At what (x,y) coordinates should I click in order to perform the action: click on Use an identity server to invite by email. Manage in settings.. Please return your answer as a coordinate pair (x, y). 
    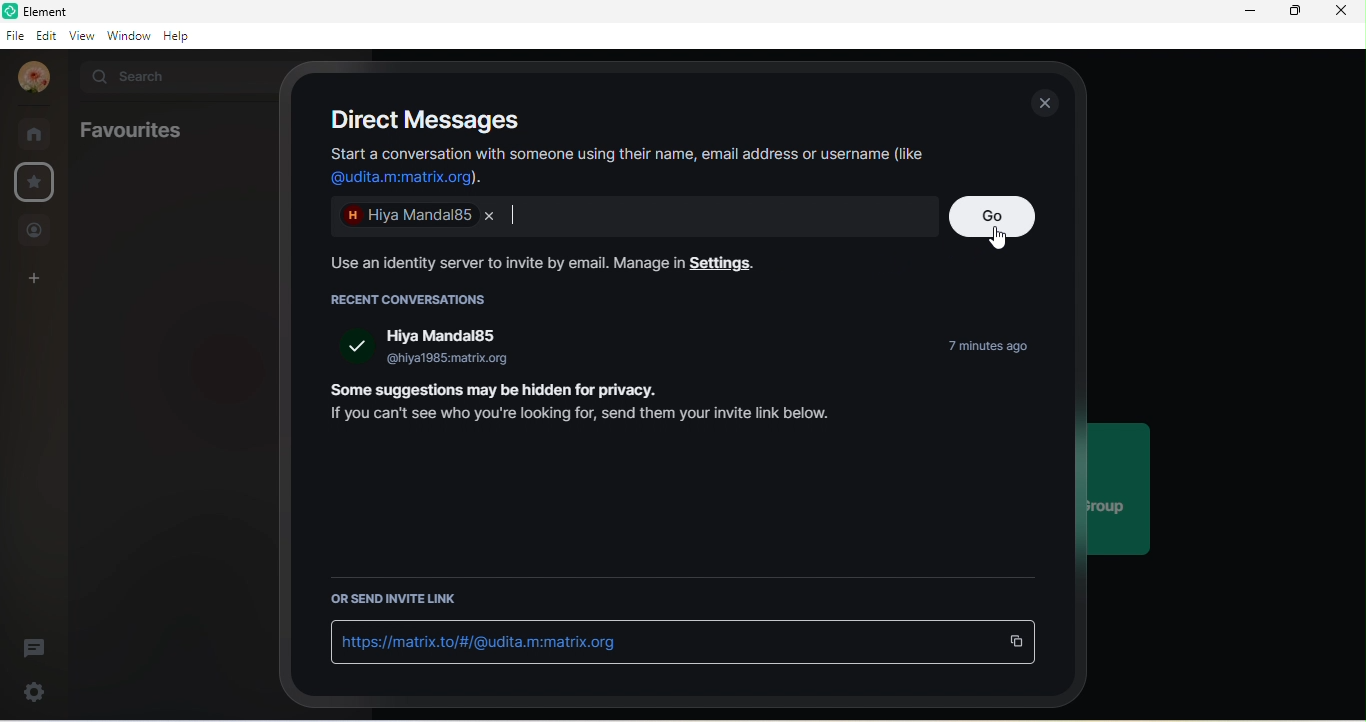
    Looking at the image, I should click on (536, 263).